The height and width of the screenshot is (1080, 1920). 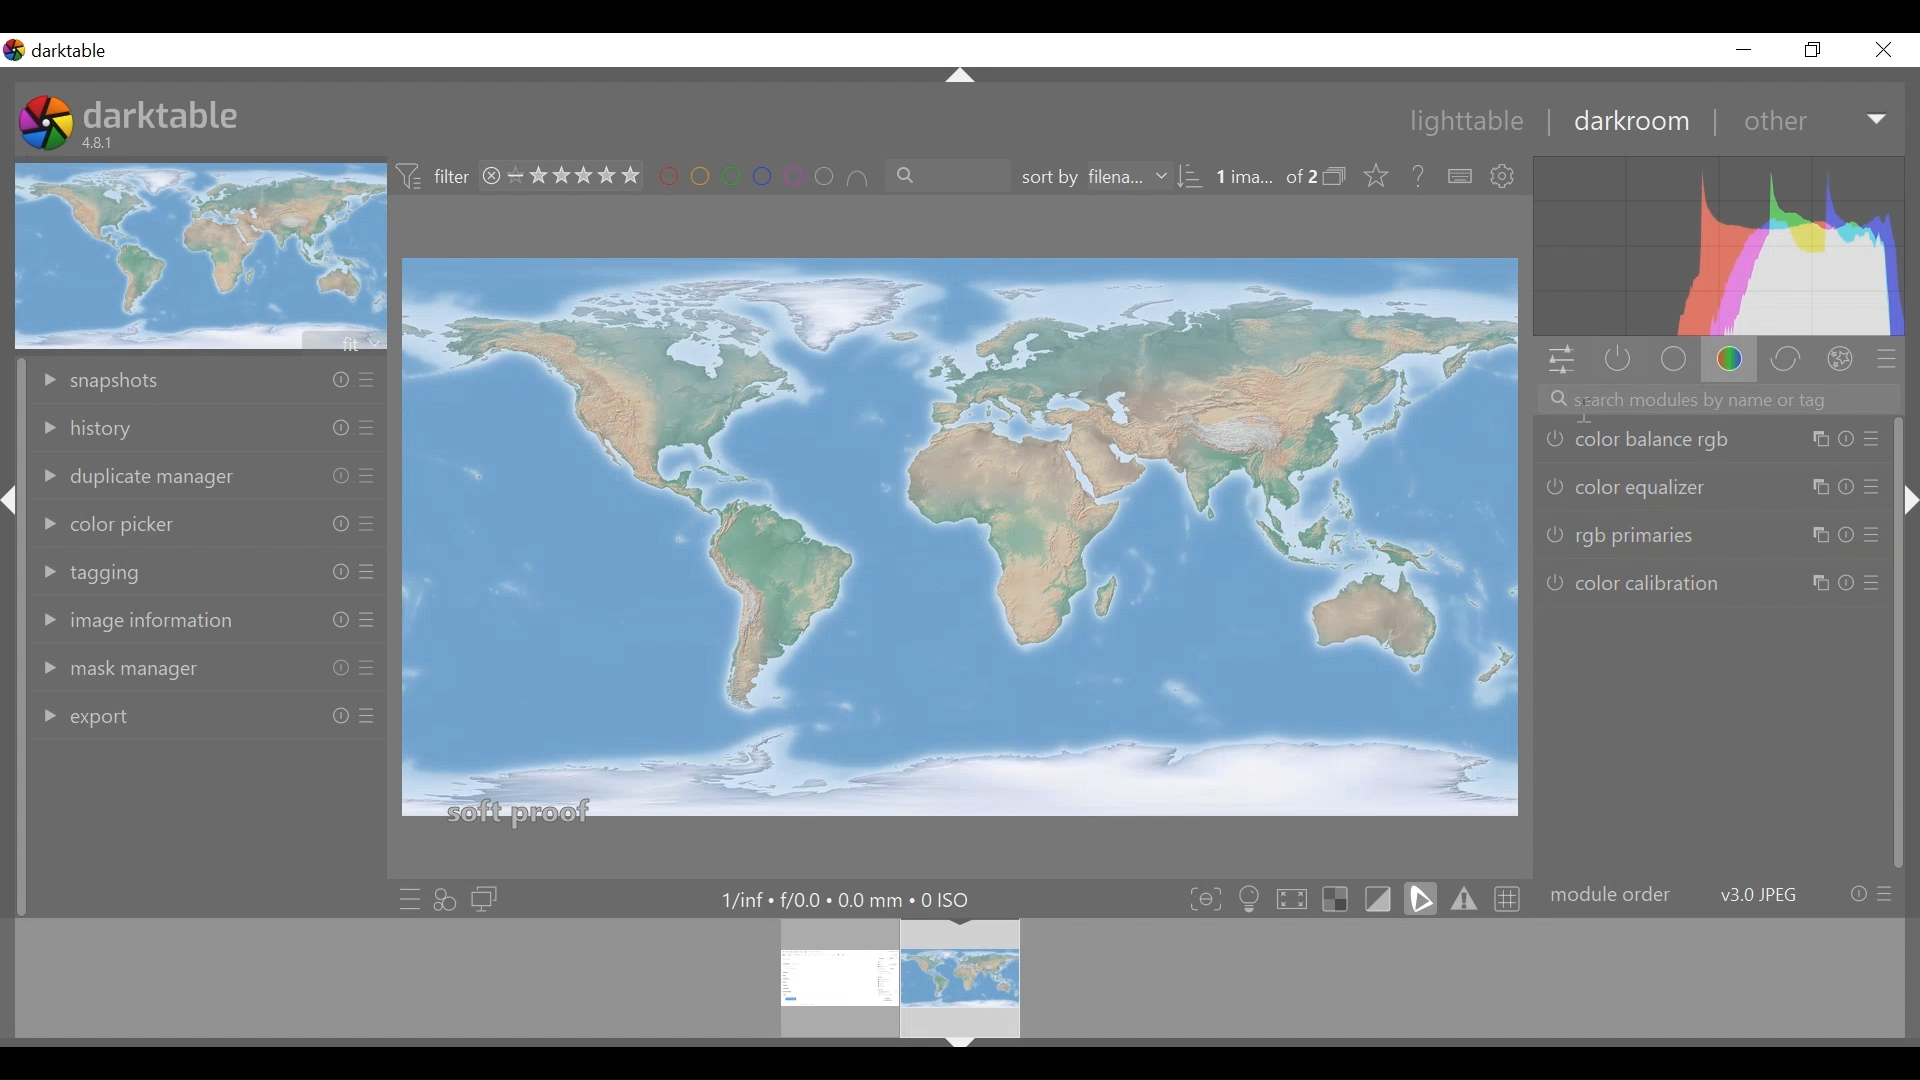 What do you see at coordinates (954, 978) in the screenshot?
I see `filmstrip` at bounding box center [954, 978].